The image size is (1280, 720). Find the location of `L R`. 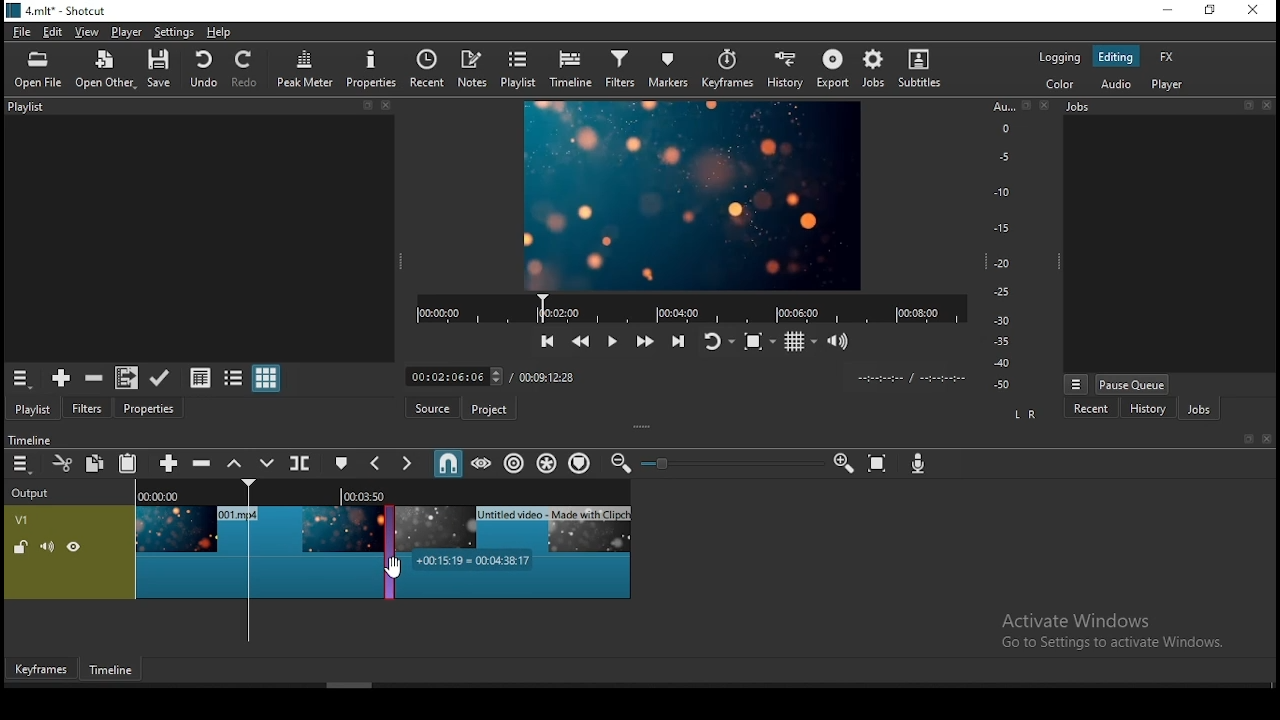

L R is located at coordinates (1025, 412).